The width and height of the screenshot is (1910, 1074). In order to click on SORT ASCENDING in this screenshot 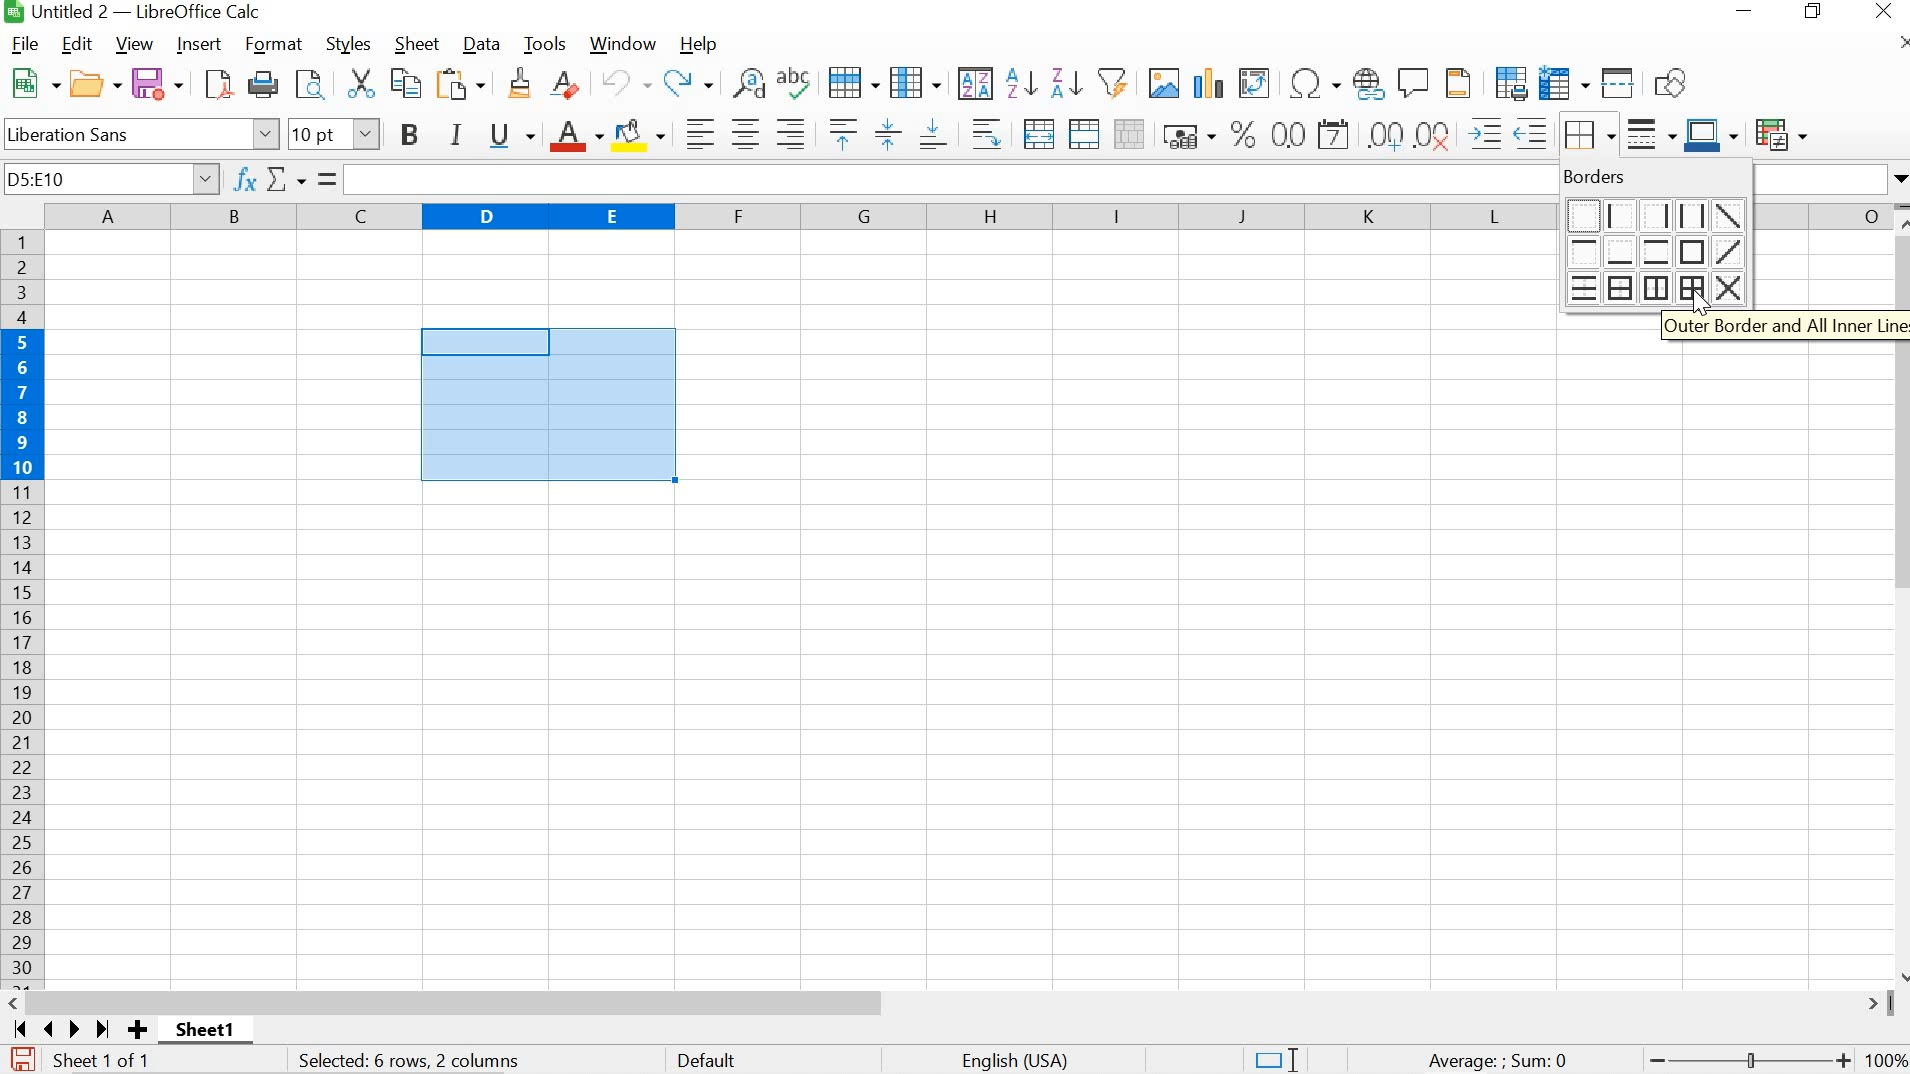, I will do `click(1019, 85)`.